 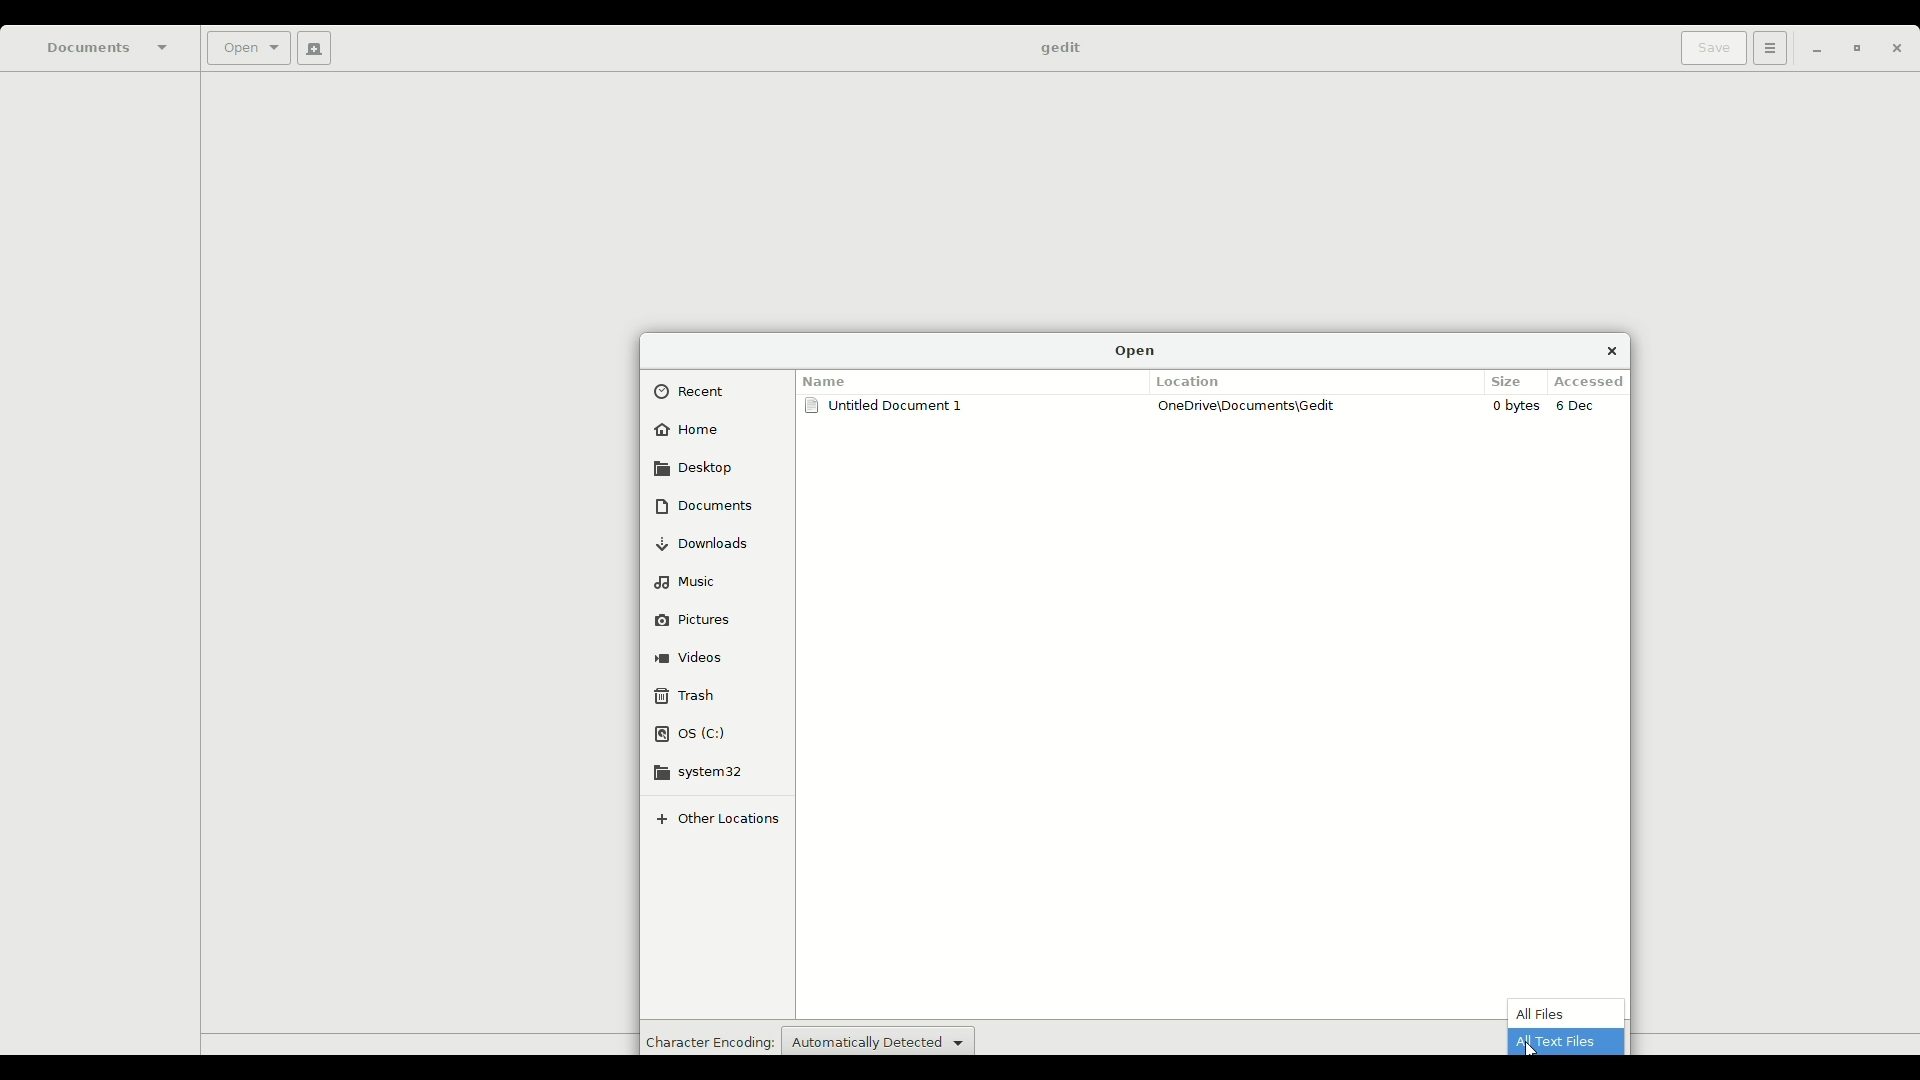 What do you see at coordinates (690, 432) in the screenshot?
I see `Home` at bounding box center [690, 432].